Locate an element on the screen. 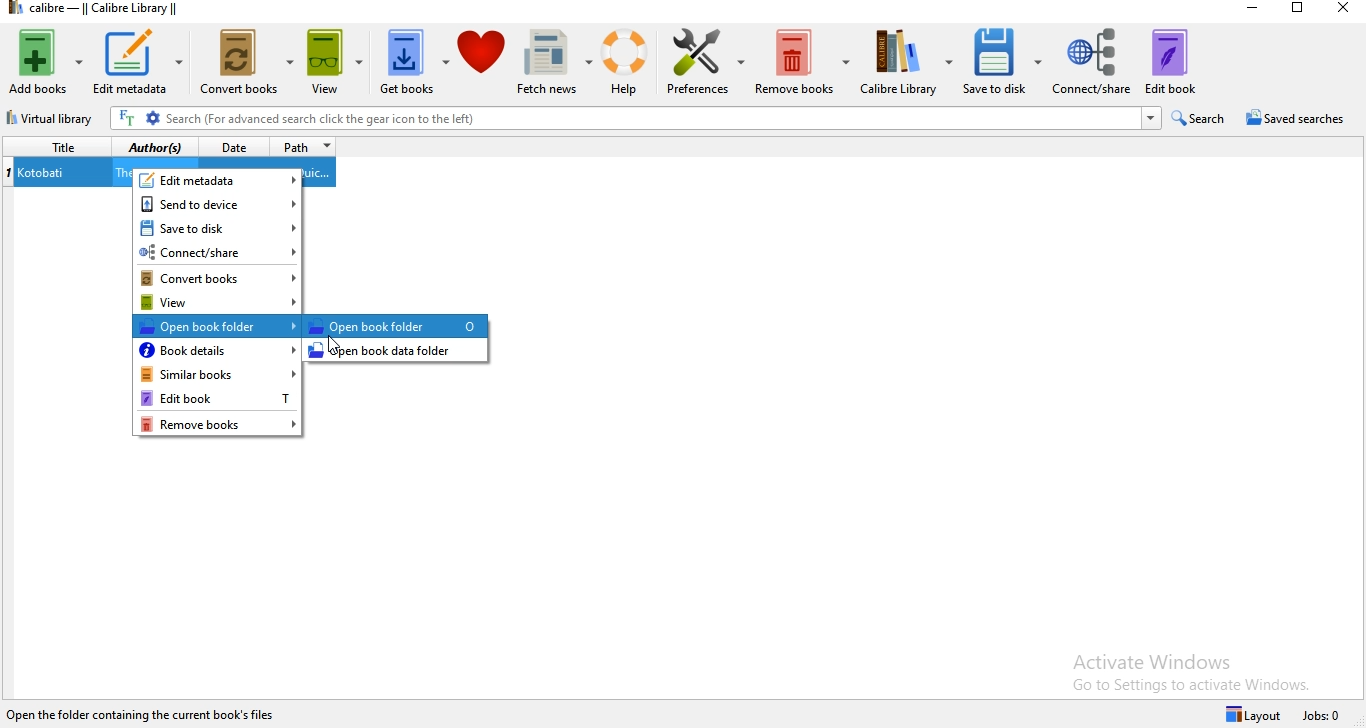 Image resolution: width=1366 pixels, height=728 pixels. remove books is located at coordinates (802, 60).